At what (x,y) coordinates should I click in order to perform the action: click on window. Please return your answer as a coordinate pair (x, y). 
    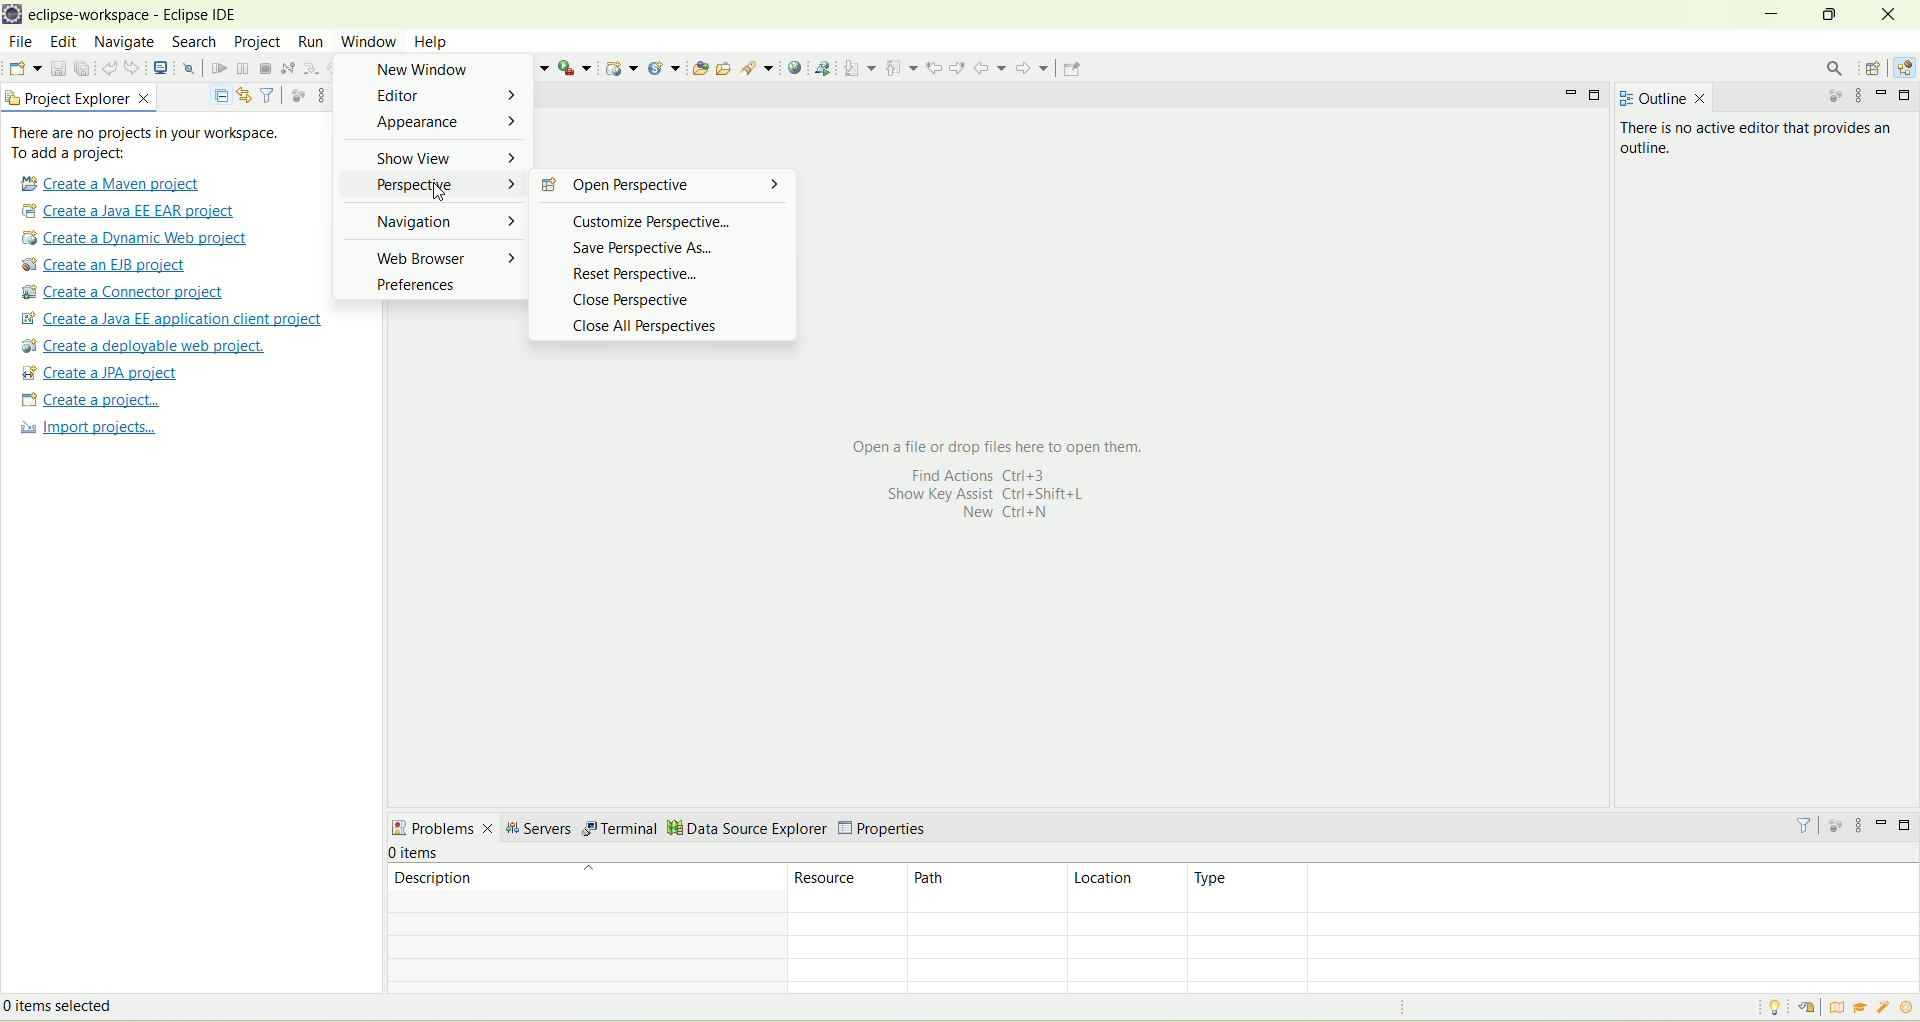
    Looking at the image, I should click on (368, 43).